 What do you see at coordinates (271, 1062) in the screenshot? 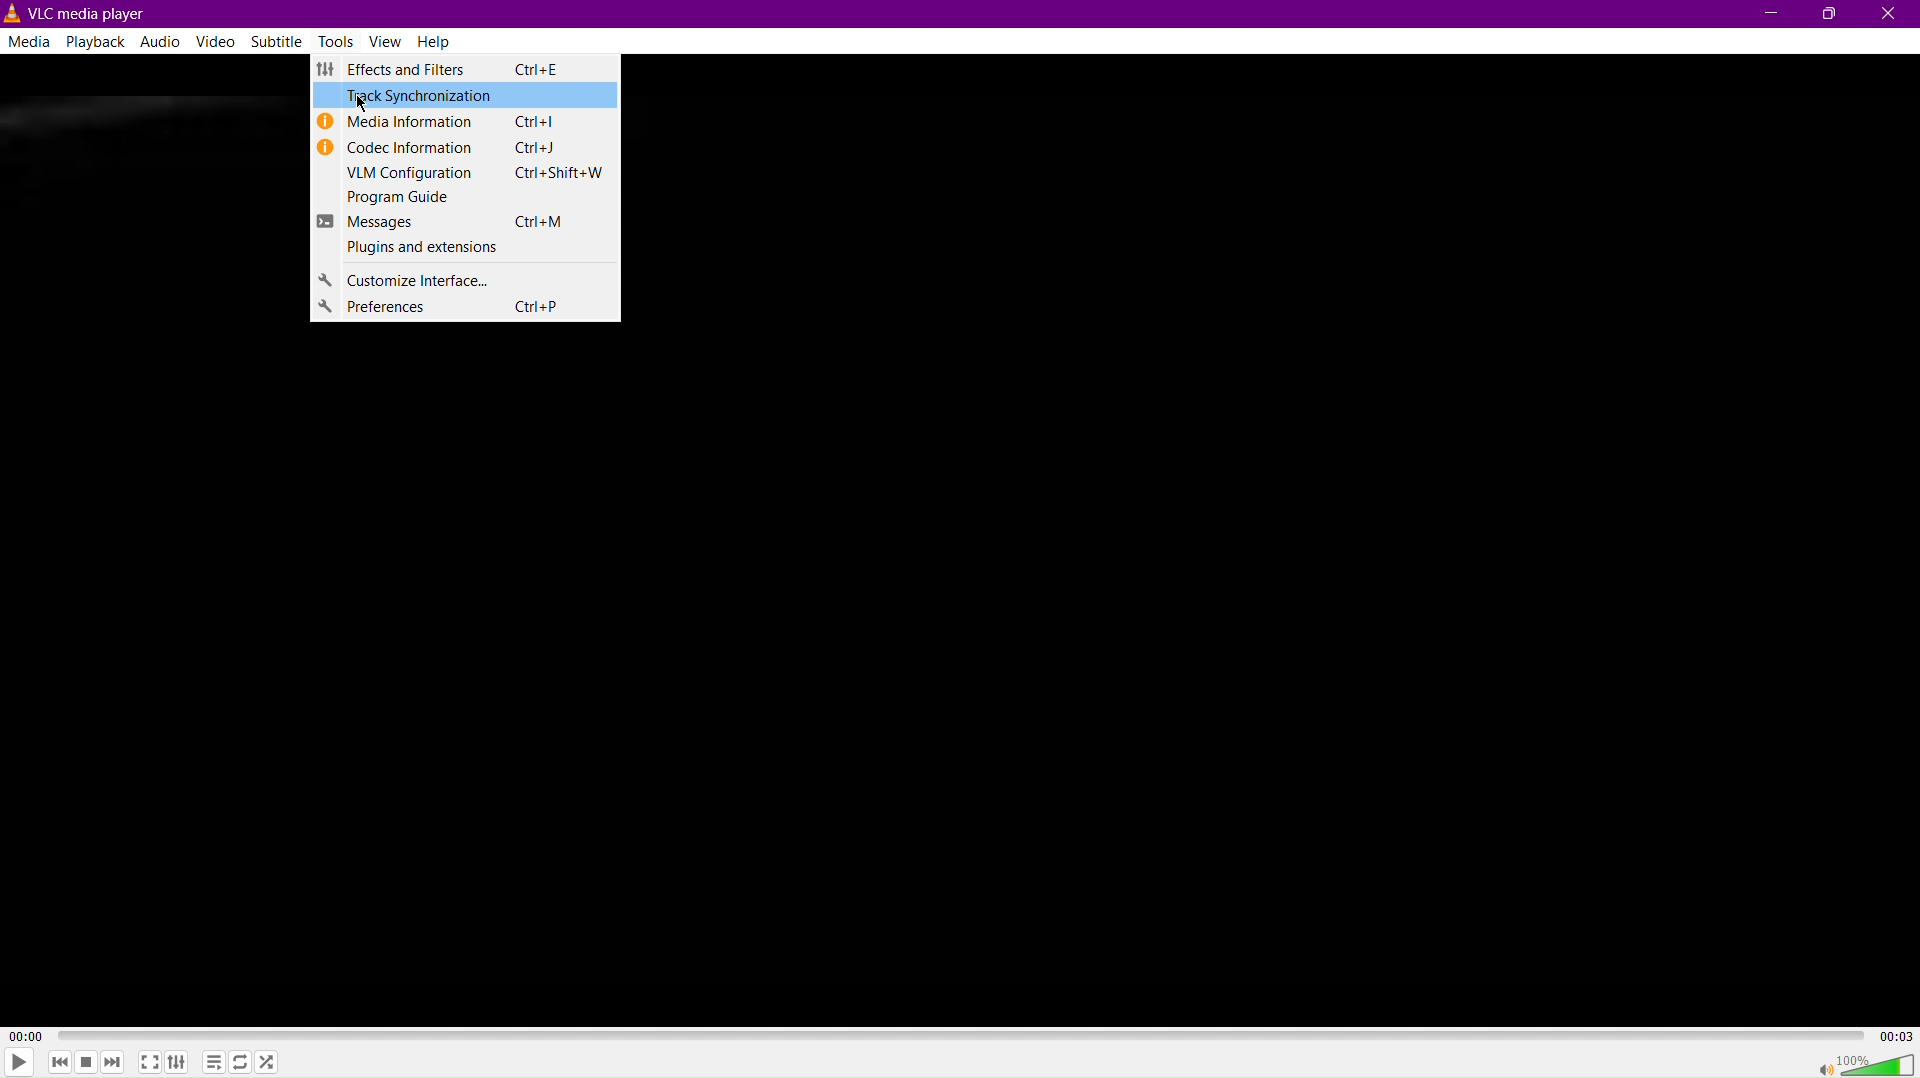
I see `Random` at bounding box center [271, 1062].